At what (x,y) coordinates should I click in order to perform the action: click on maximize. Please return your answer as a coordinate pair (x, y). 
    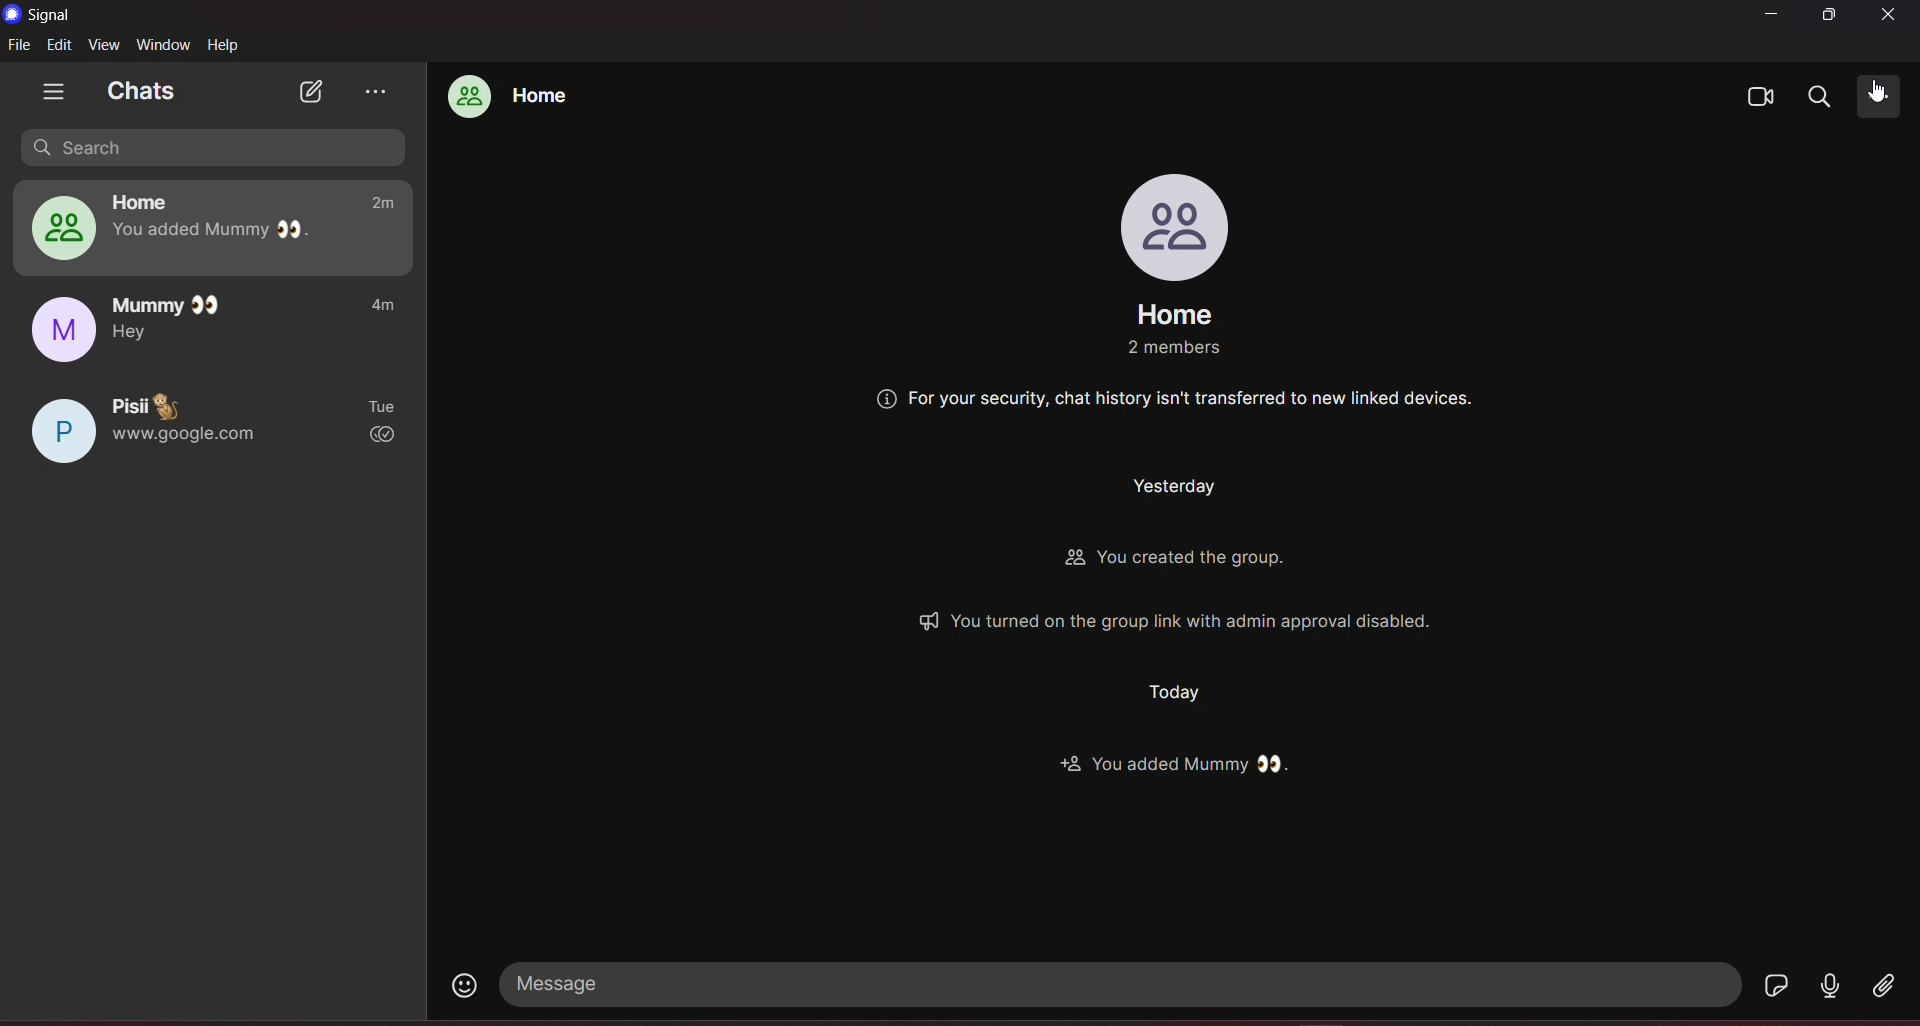
    Looking at the image, I should click on (1831, 18).